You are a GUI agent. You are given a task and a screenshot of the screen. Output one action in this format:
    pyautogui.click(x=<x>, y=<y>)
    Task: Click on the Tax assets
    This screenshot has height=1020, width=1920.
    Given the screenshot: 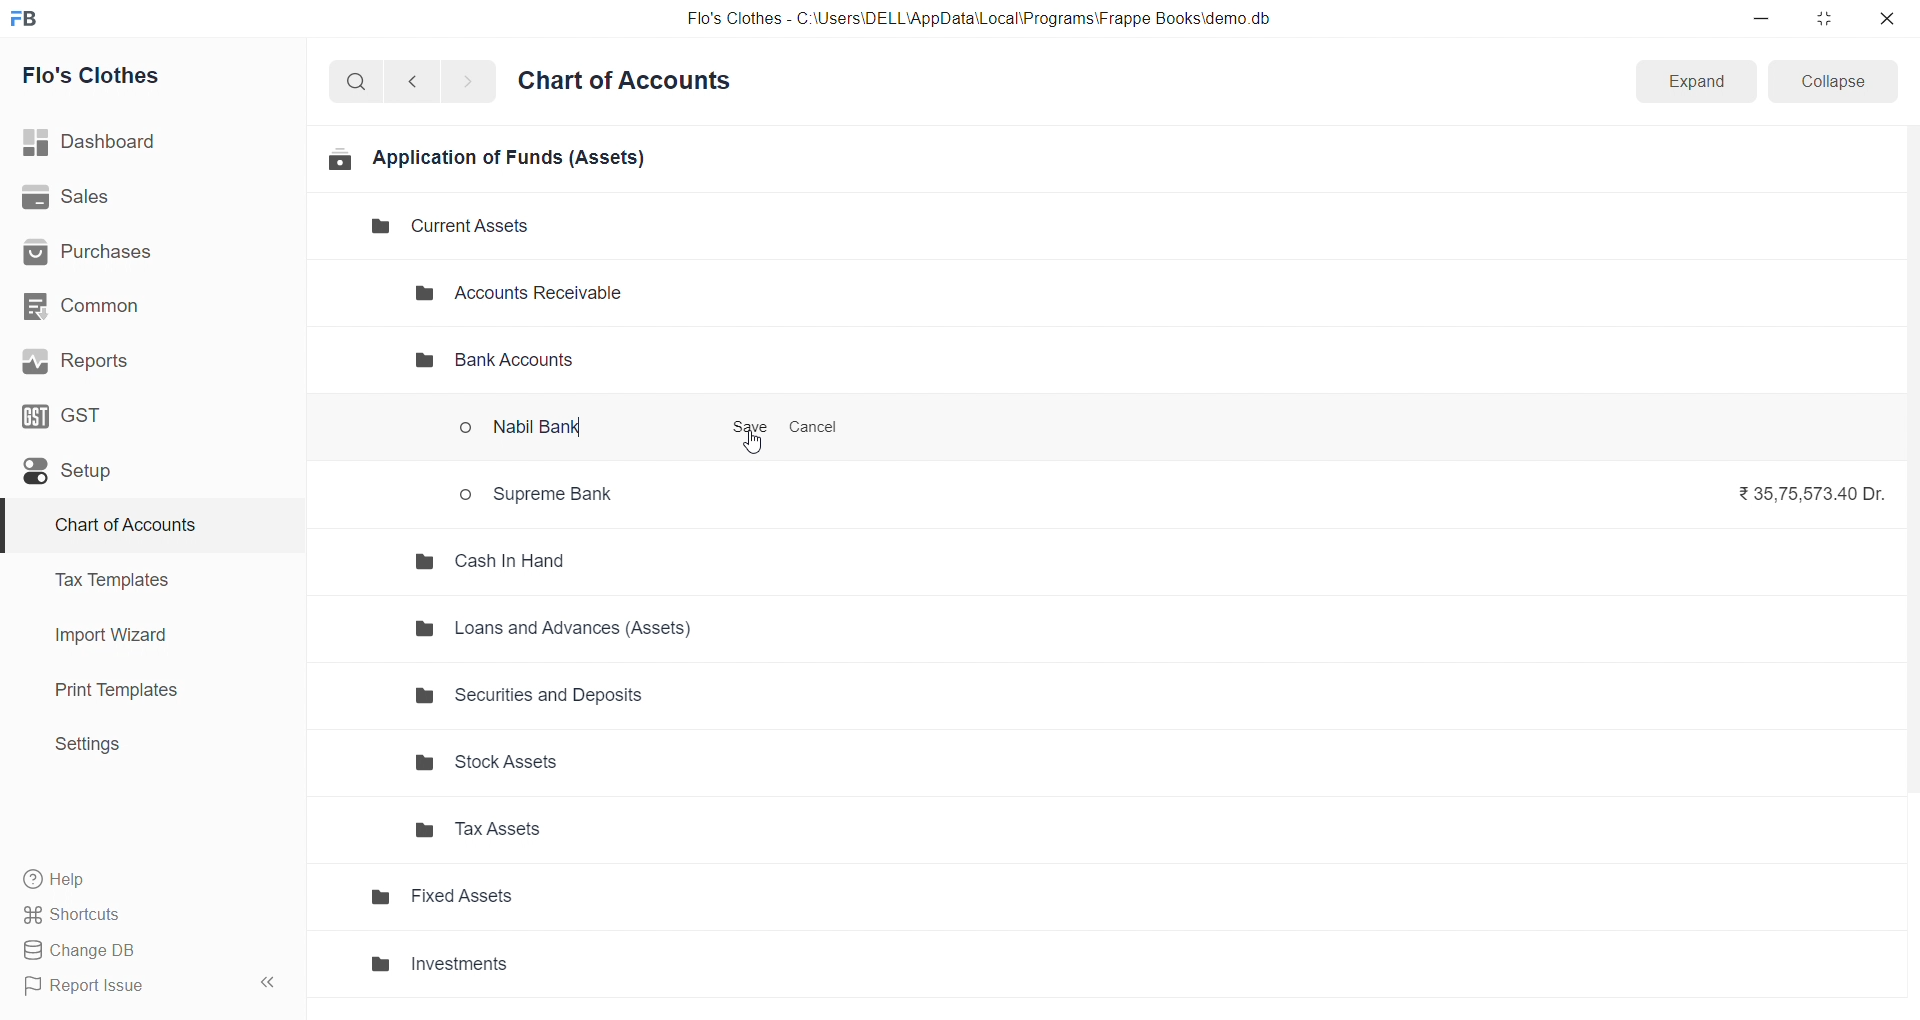 What is the action you would take?
    pyautogui.click(x=572, y=836)
    